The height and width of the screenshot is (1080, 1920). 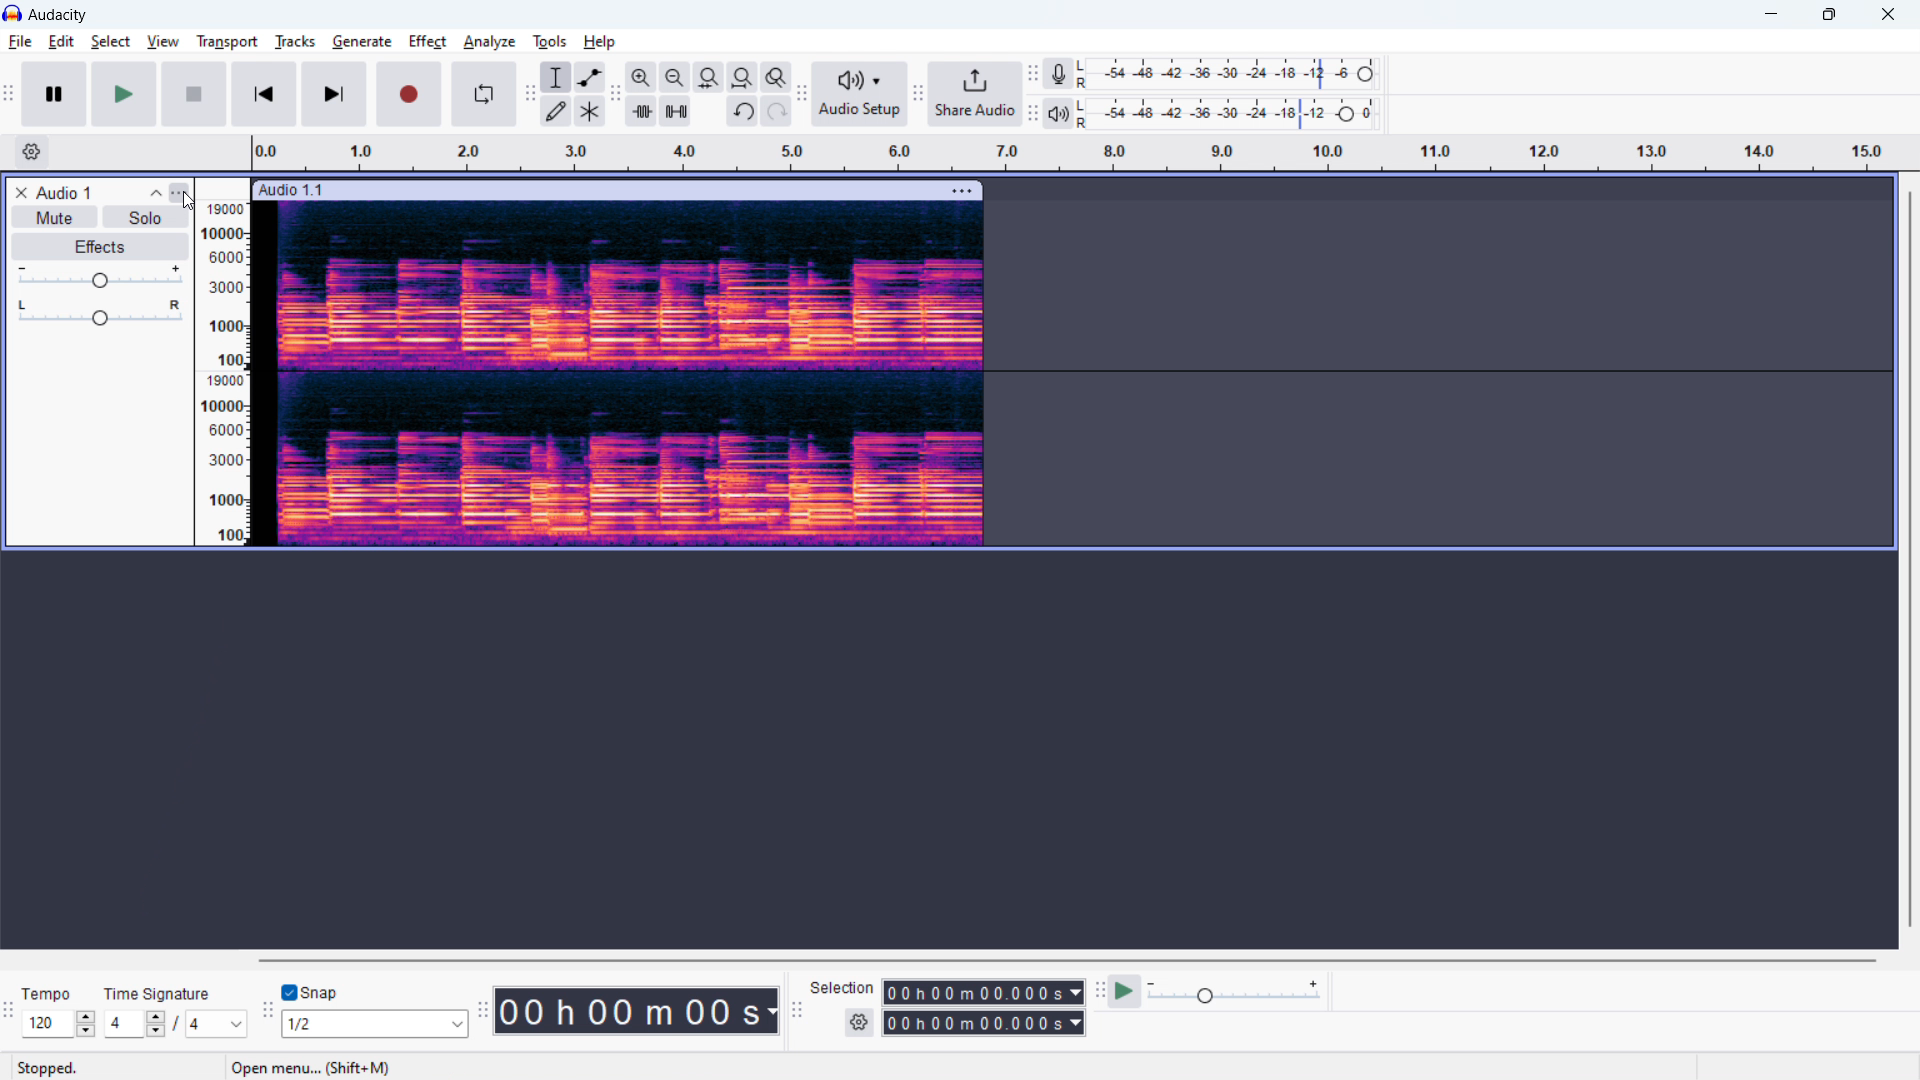 I want to click on vertical scrollbar, so click(x=1910, y=559).